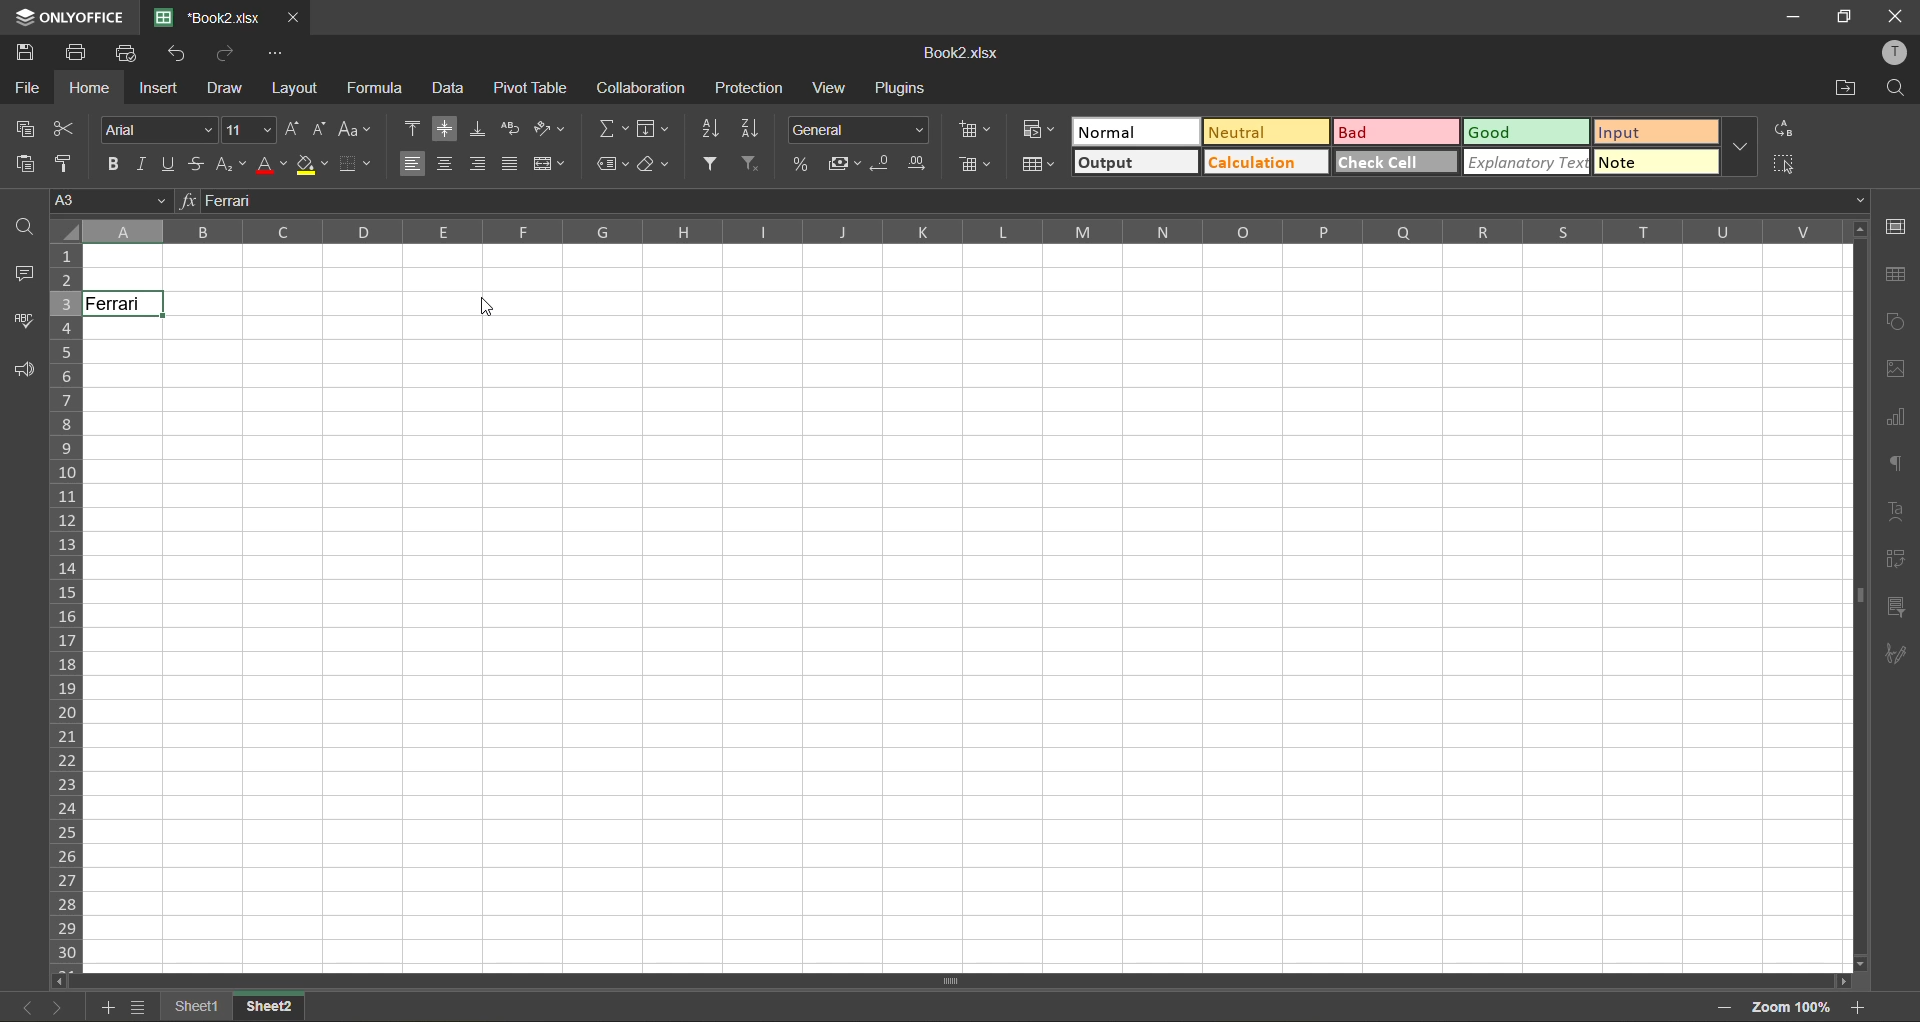  I want to click on table, so click(1897, 274).